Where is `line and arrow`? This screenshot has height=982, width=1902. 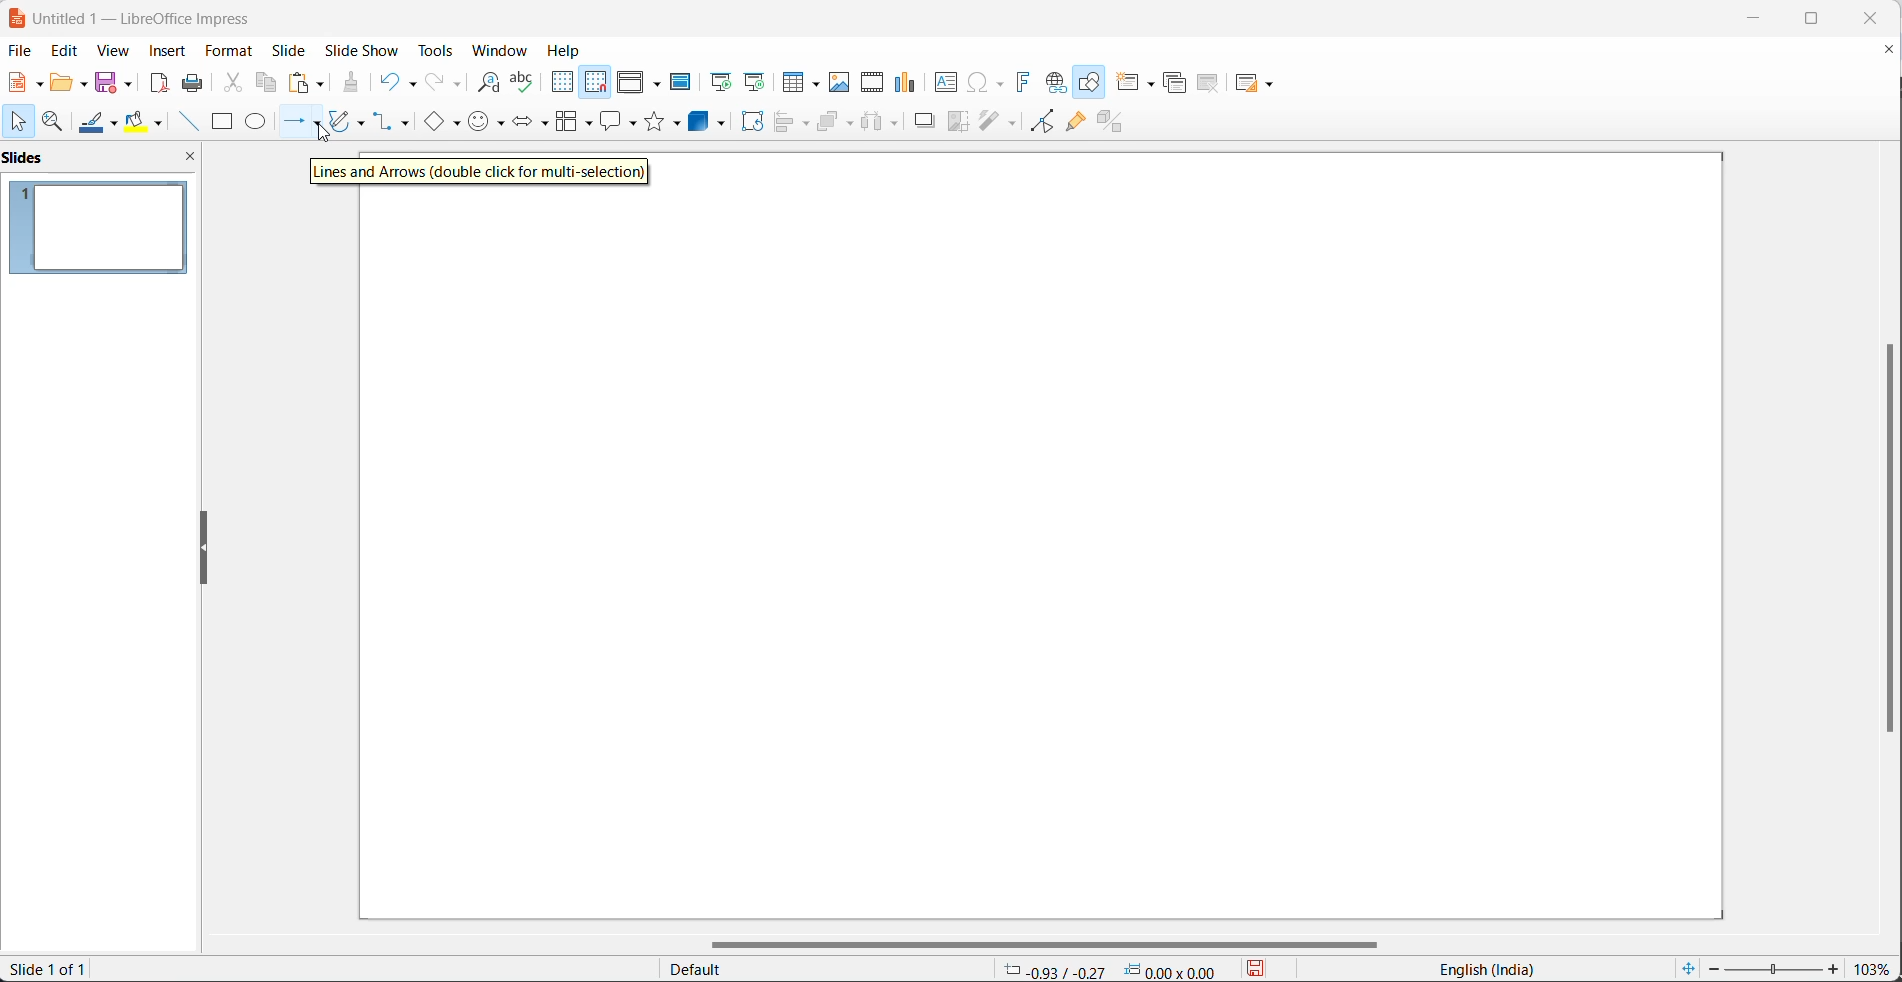
line and arrow is located at coordinates (291, 123).